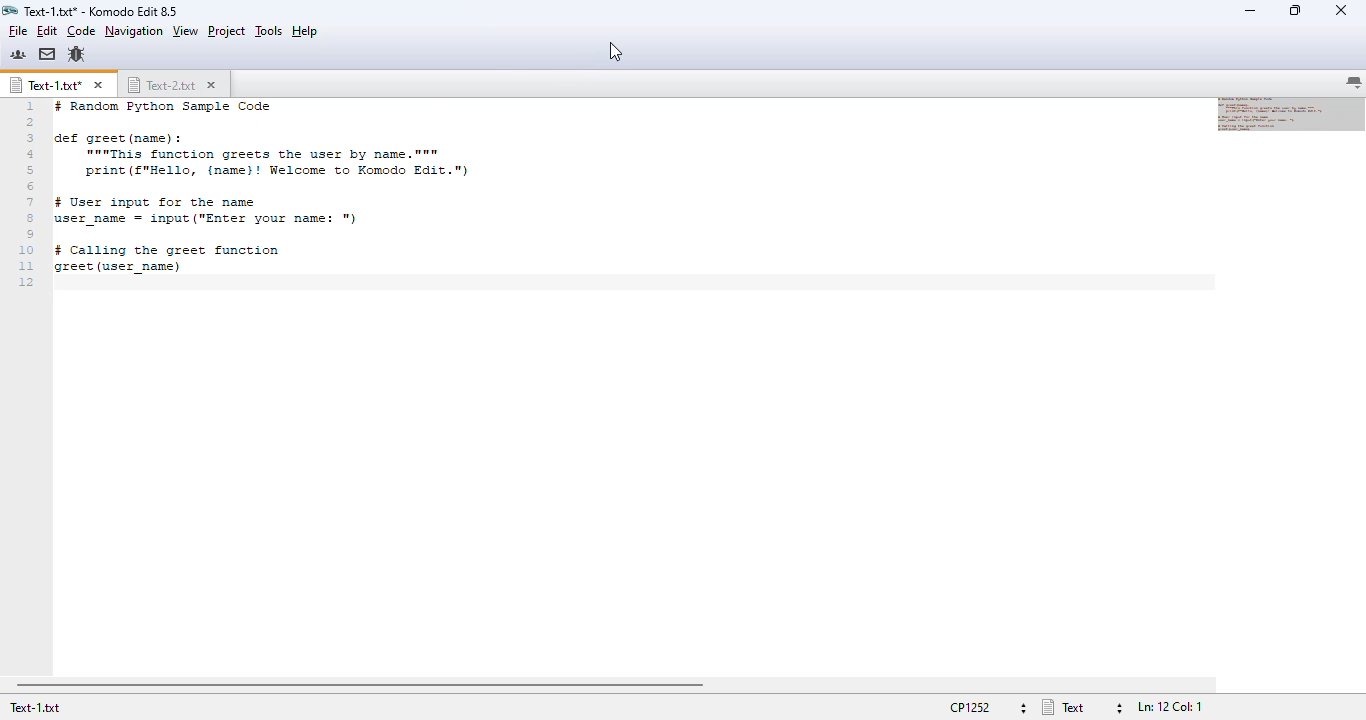 This screenshot has height=720, width=1366. What do you see at coordinates (81, 31) in the screenshot?
I see `code` at bounding box center [81, 31].